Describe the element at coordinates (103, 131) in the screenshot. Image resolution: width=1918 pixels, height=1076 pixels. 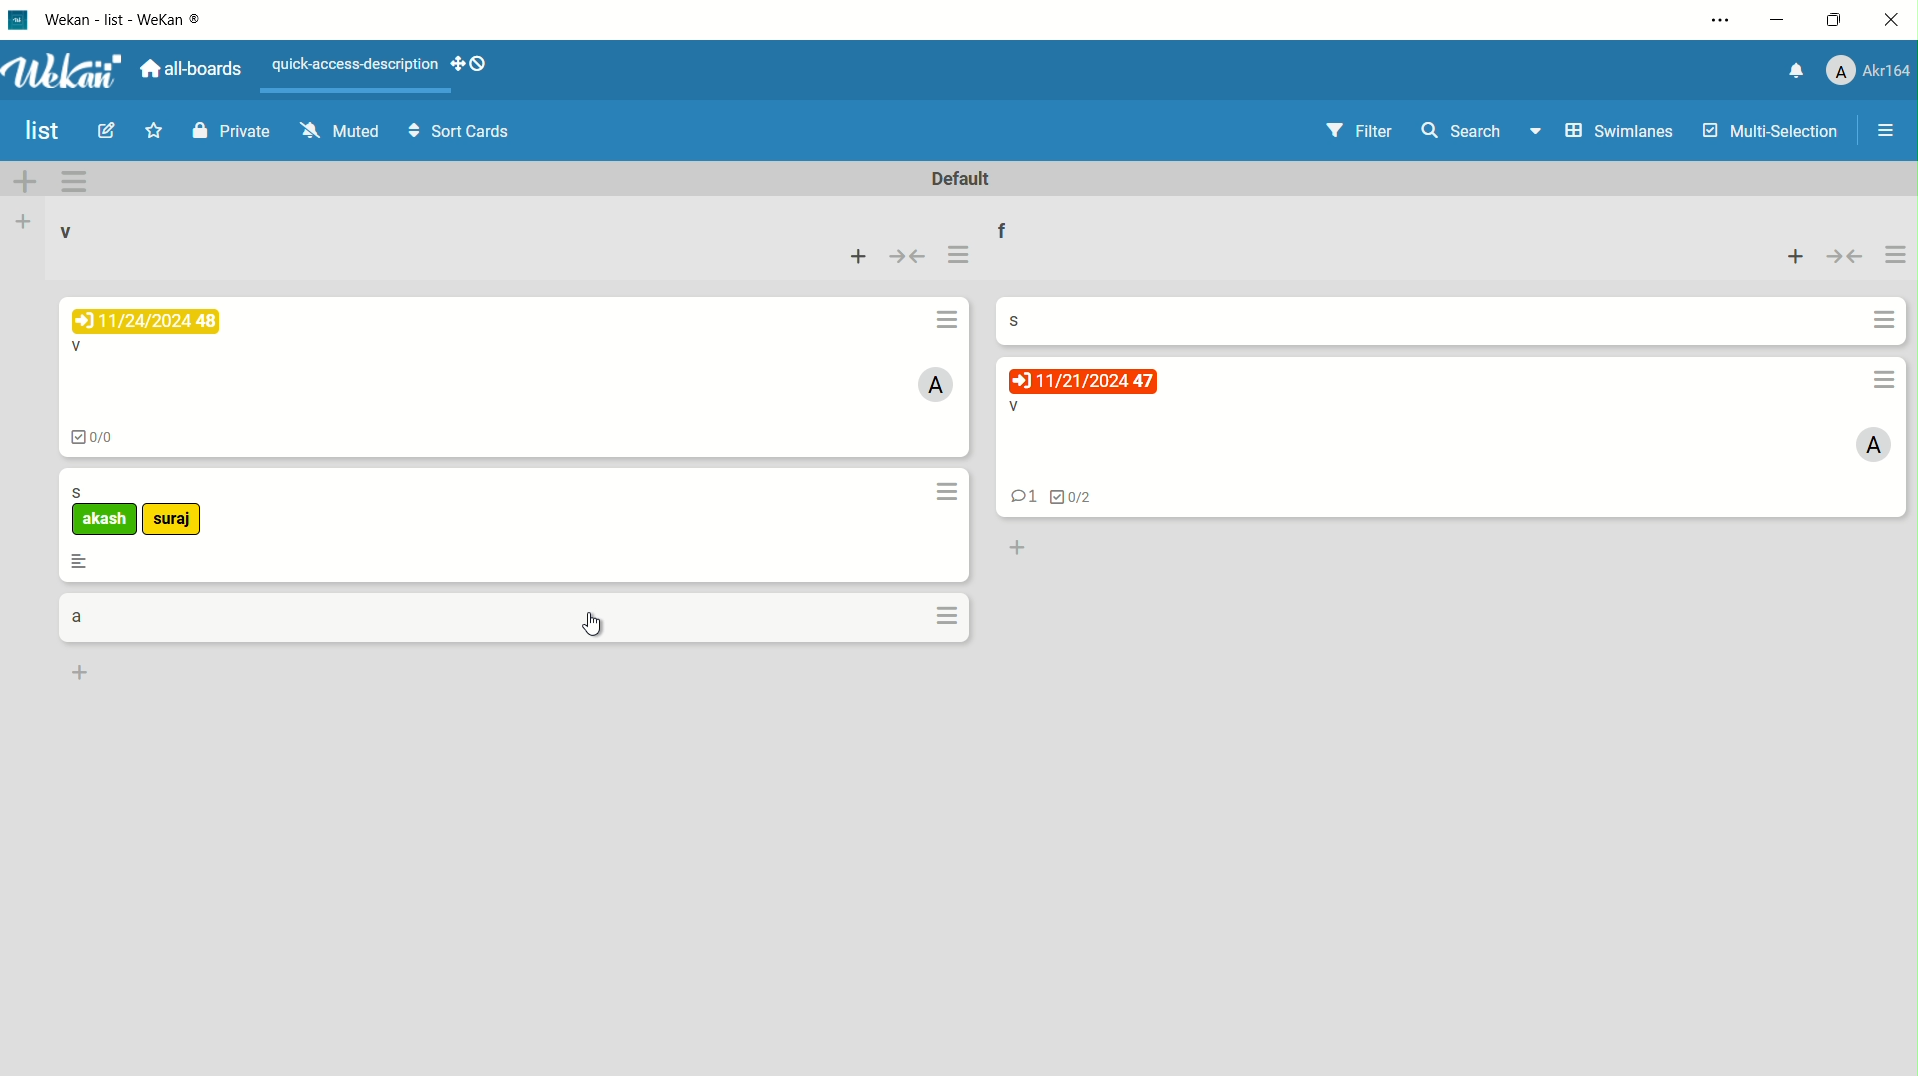
I see `edit` at that location.